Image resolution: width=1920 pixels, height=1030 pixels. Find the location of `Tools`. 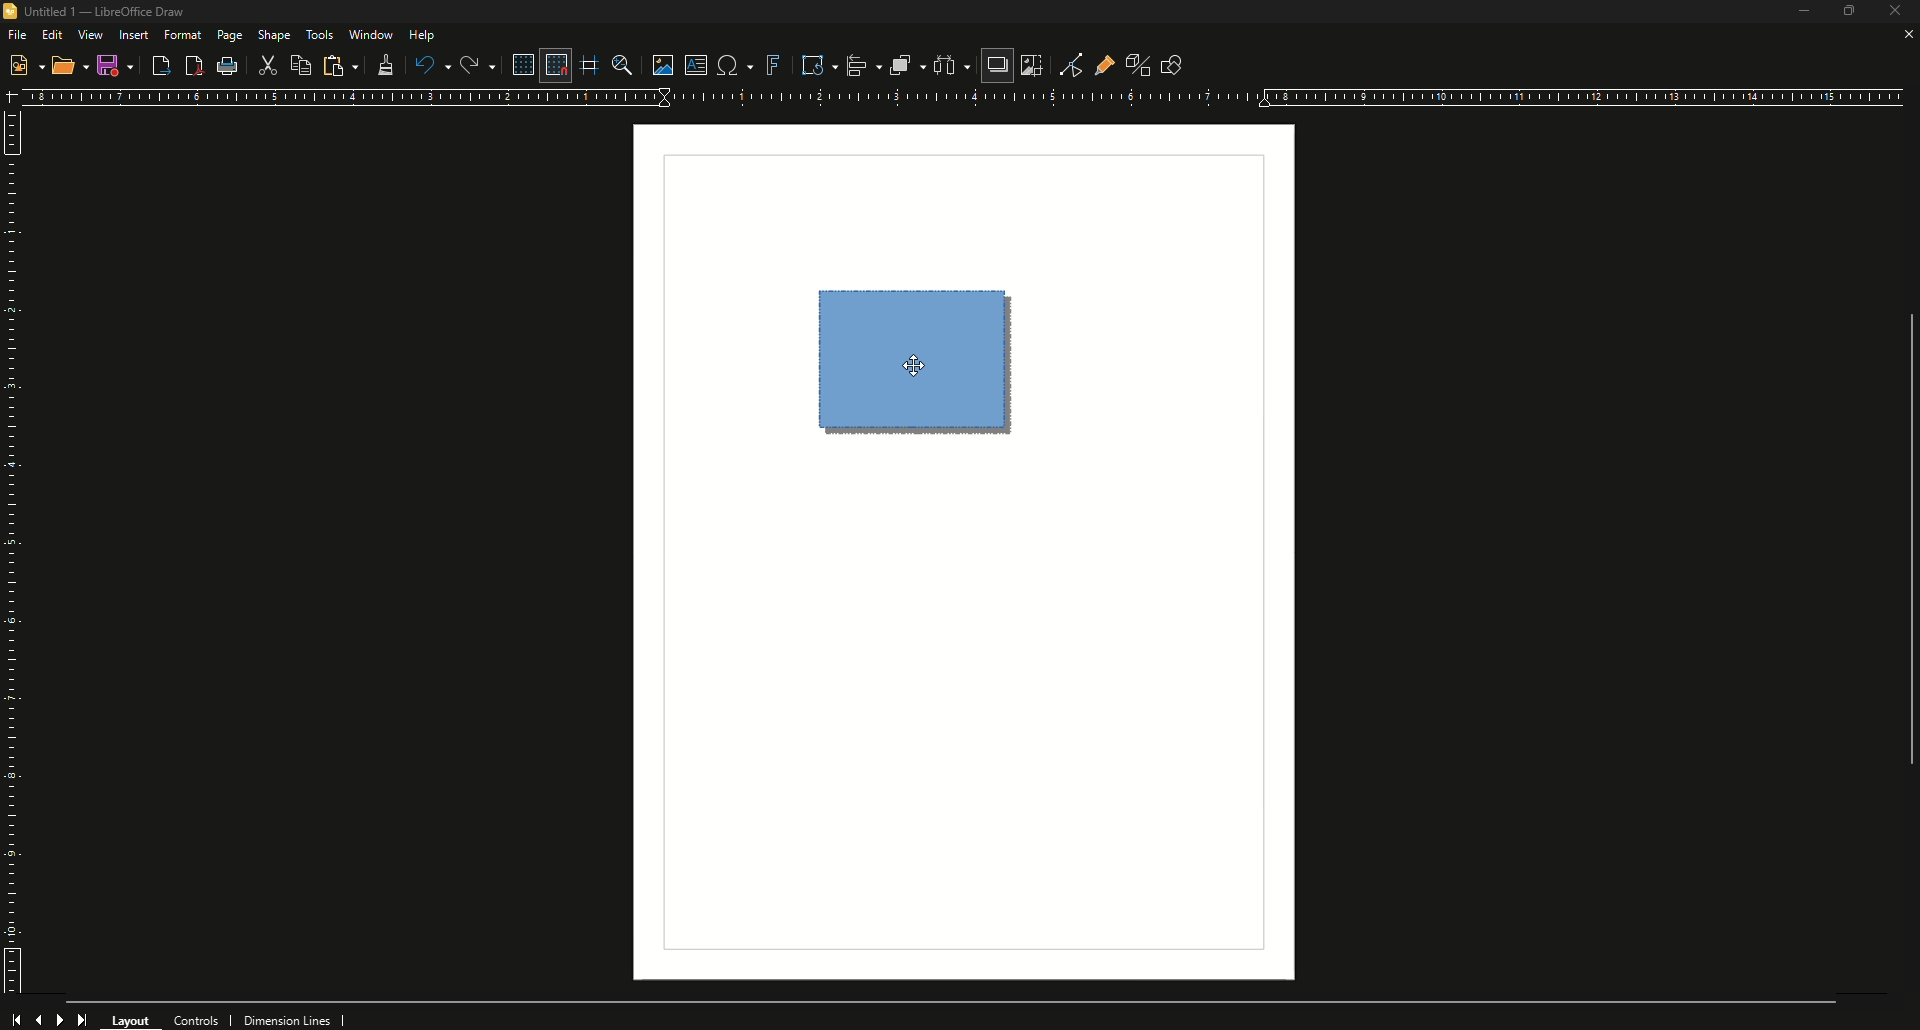

Tools is located at coordinates (319, 35).